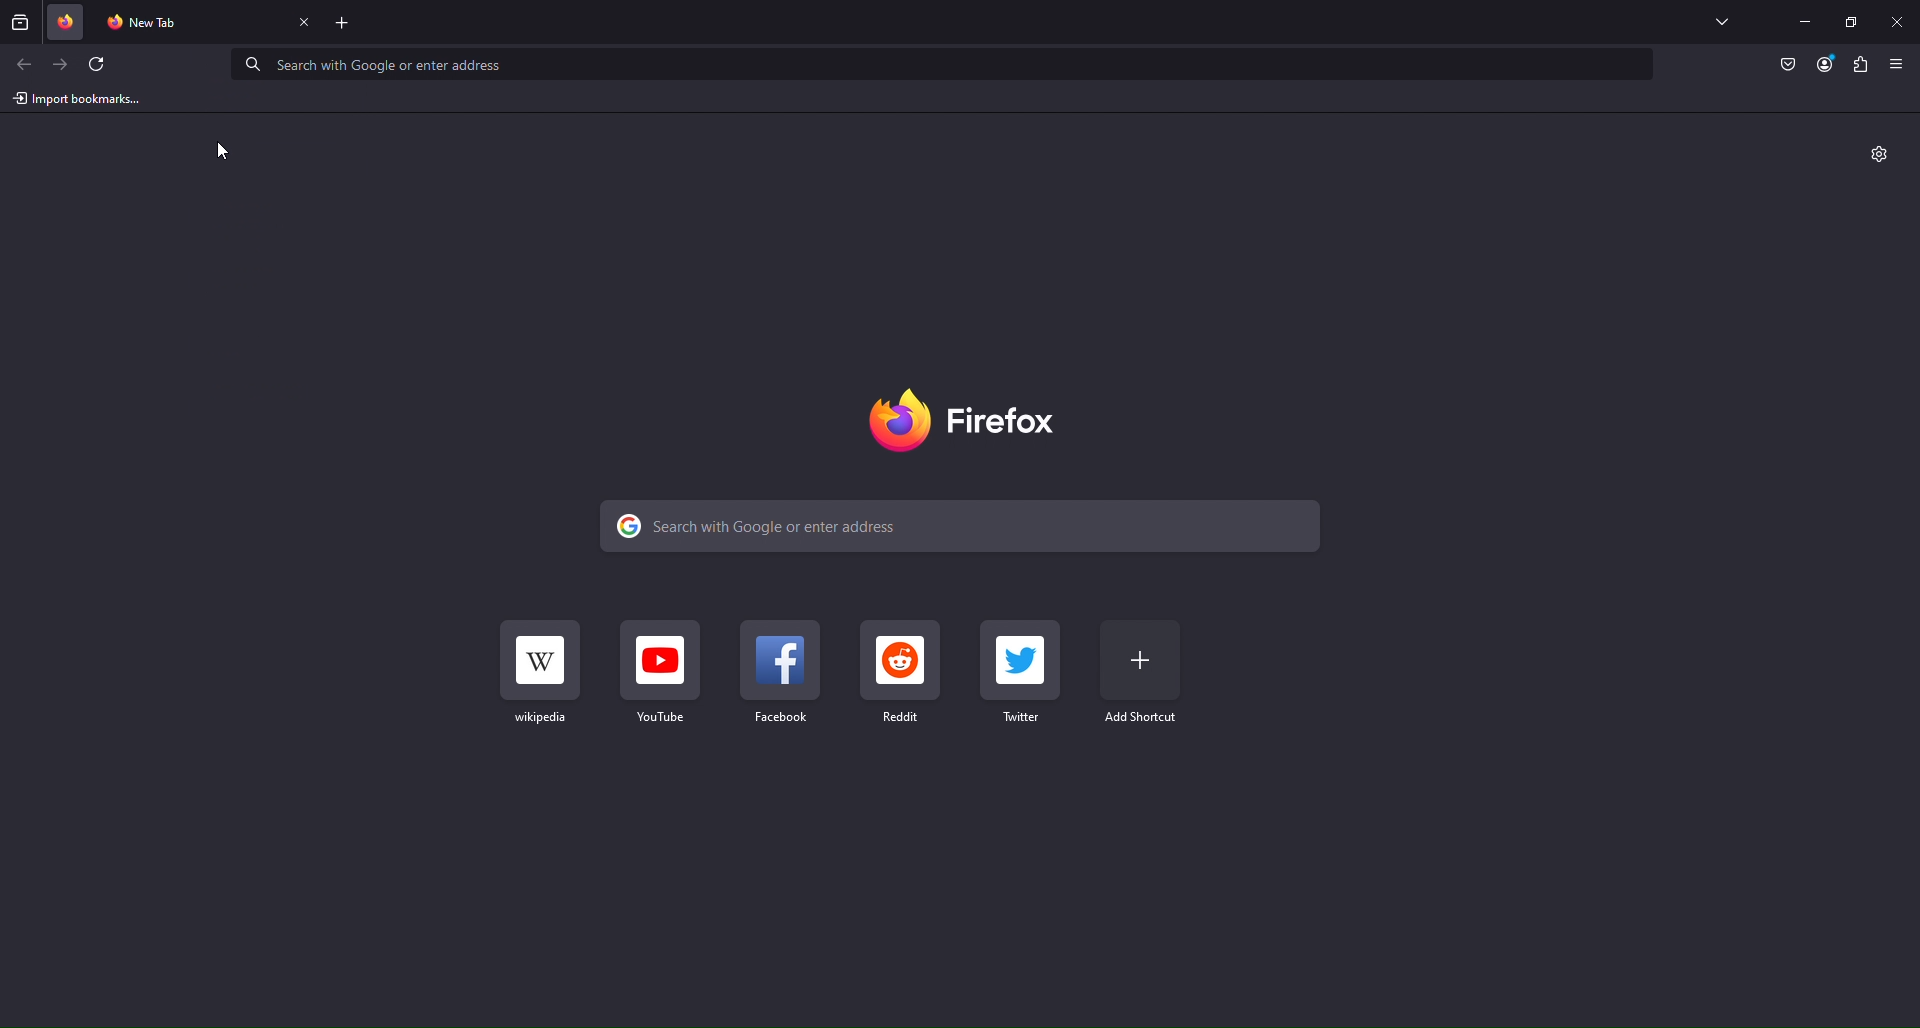  What do you see at coordinates (306, 24) in the screenshot?
I see `close tab` at bounding box center [306, 24].